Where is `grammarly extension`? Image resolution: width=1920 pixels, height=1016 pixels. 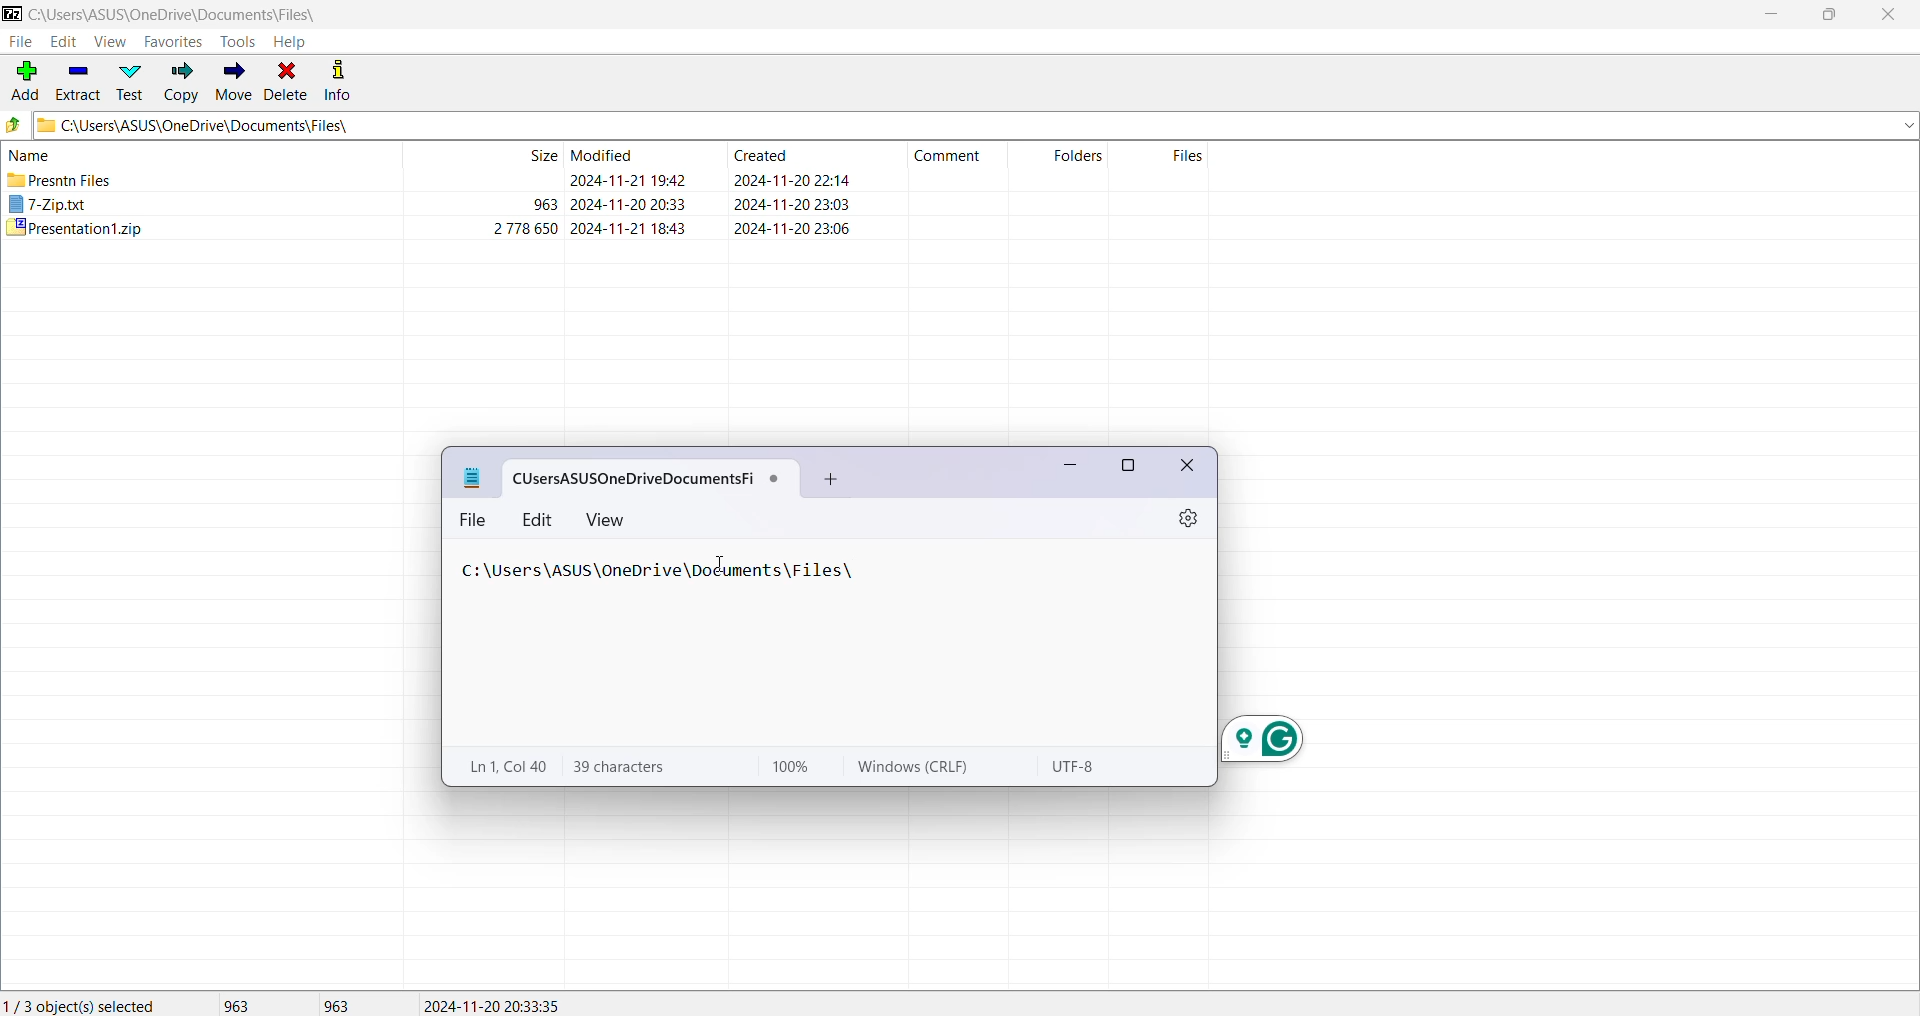
grammarly extension is located at coordinates (1259, 739).